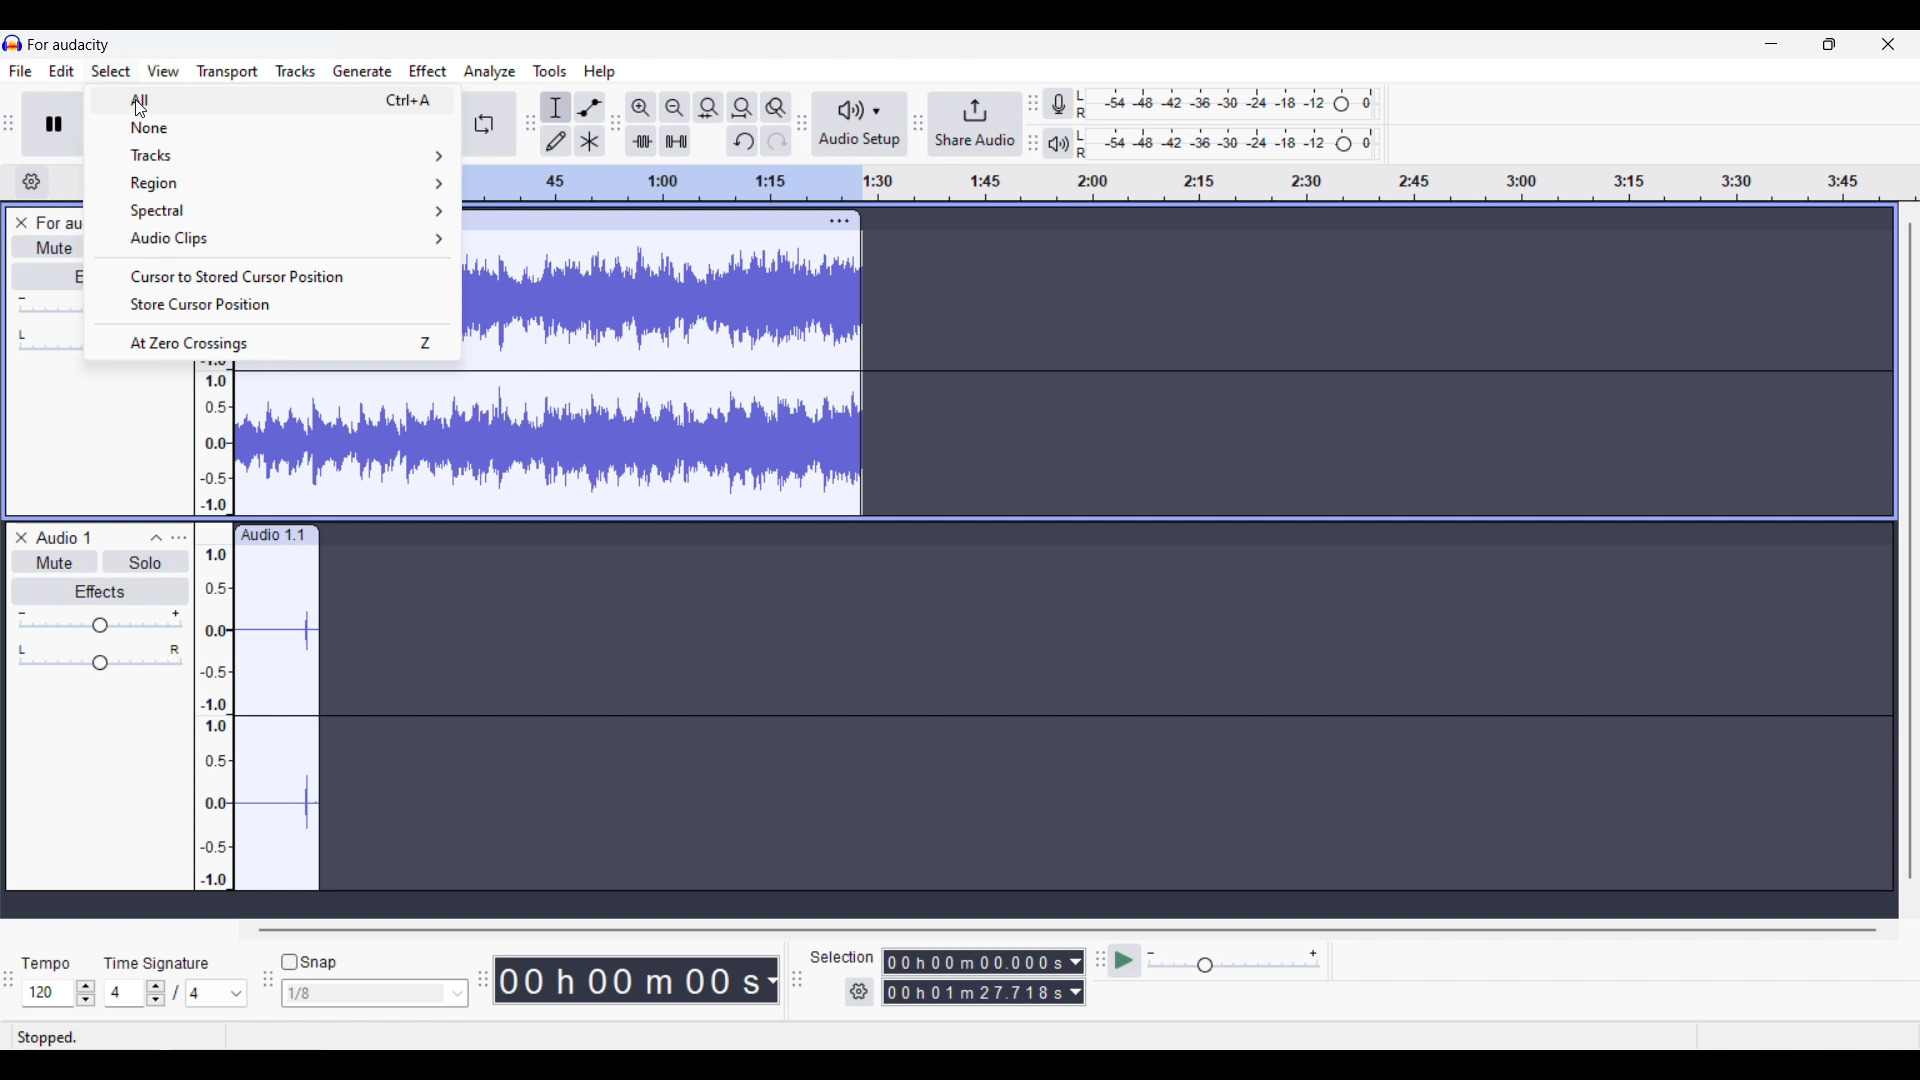 This screenshot has height=1080, width=1920. I want to click on Zoom in, so click(640, 108).